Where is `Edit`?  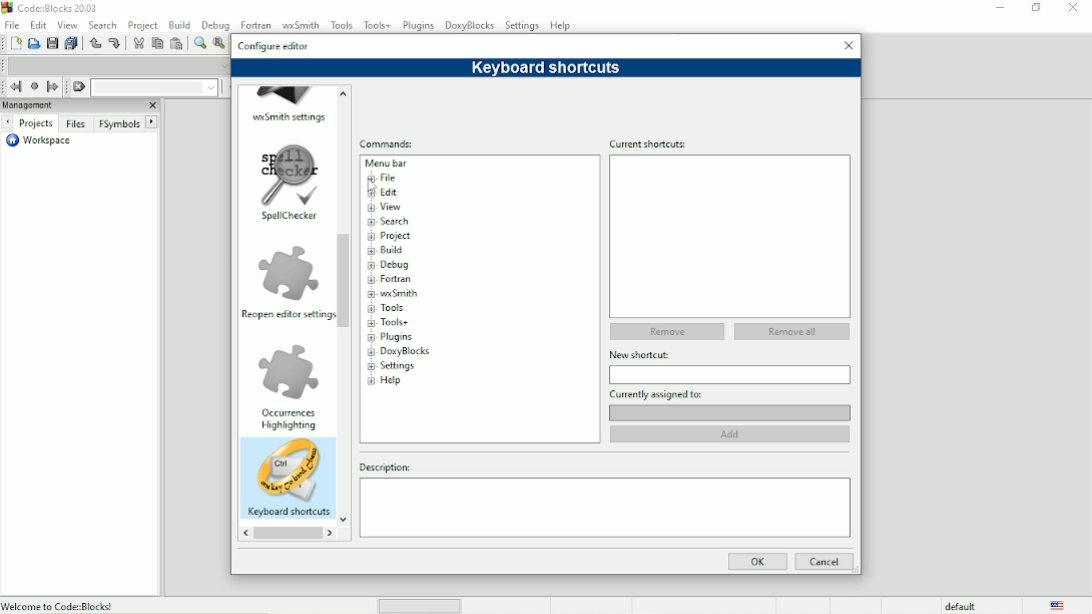 Edit is located at coordinates (391, 192).